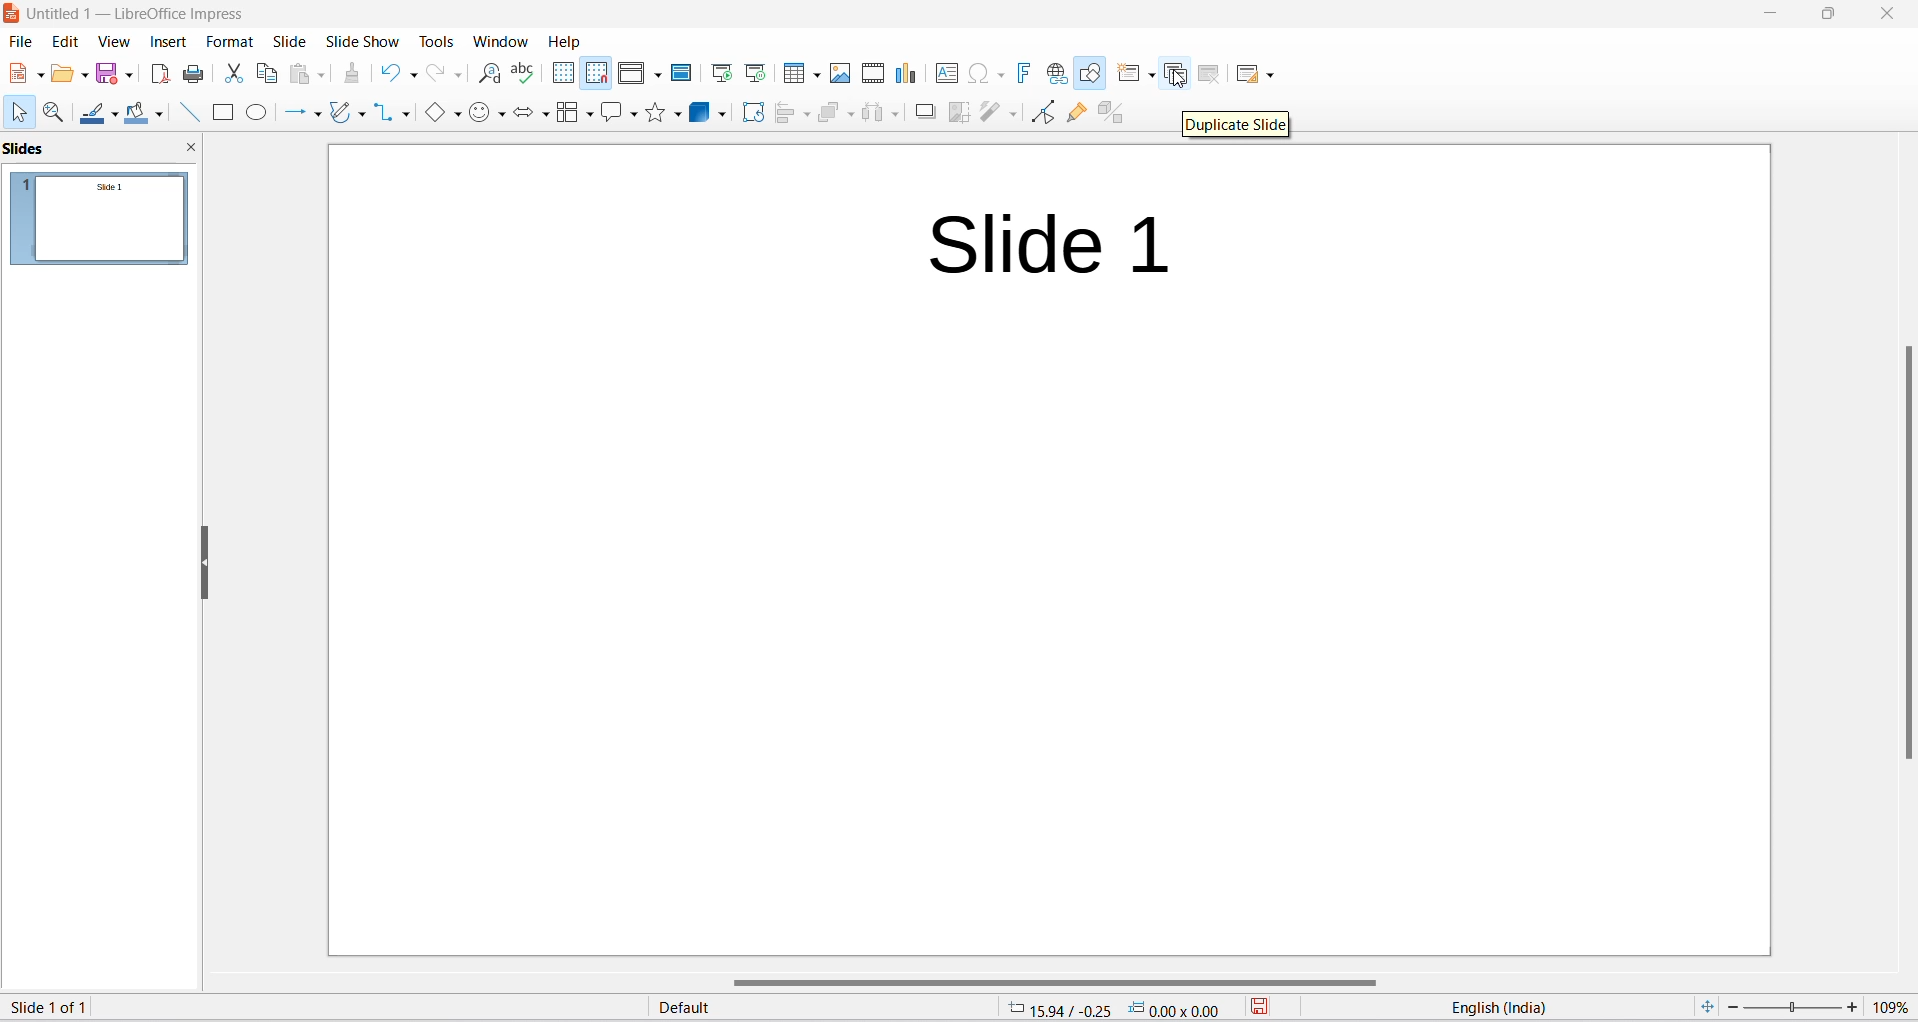 This screenshot has width=1918, height=1022. What do you see at coordinates (115, 77) in the screenshot?
I see `save options` at bounding box center [115, 77].